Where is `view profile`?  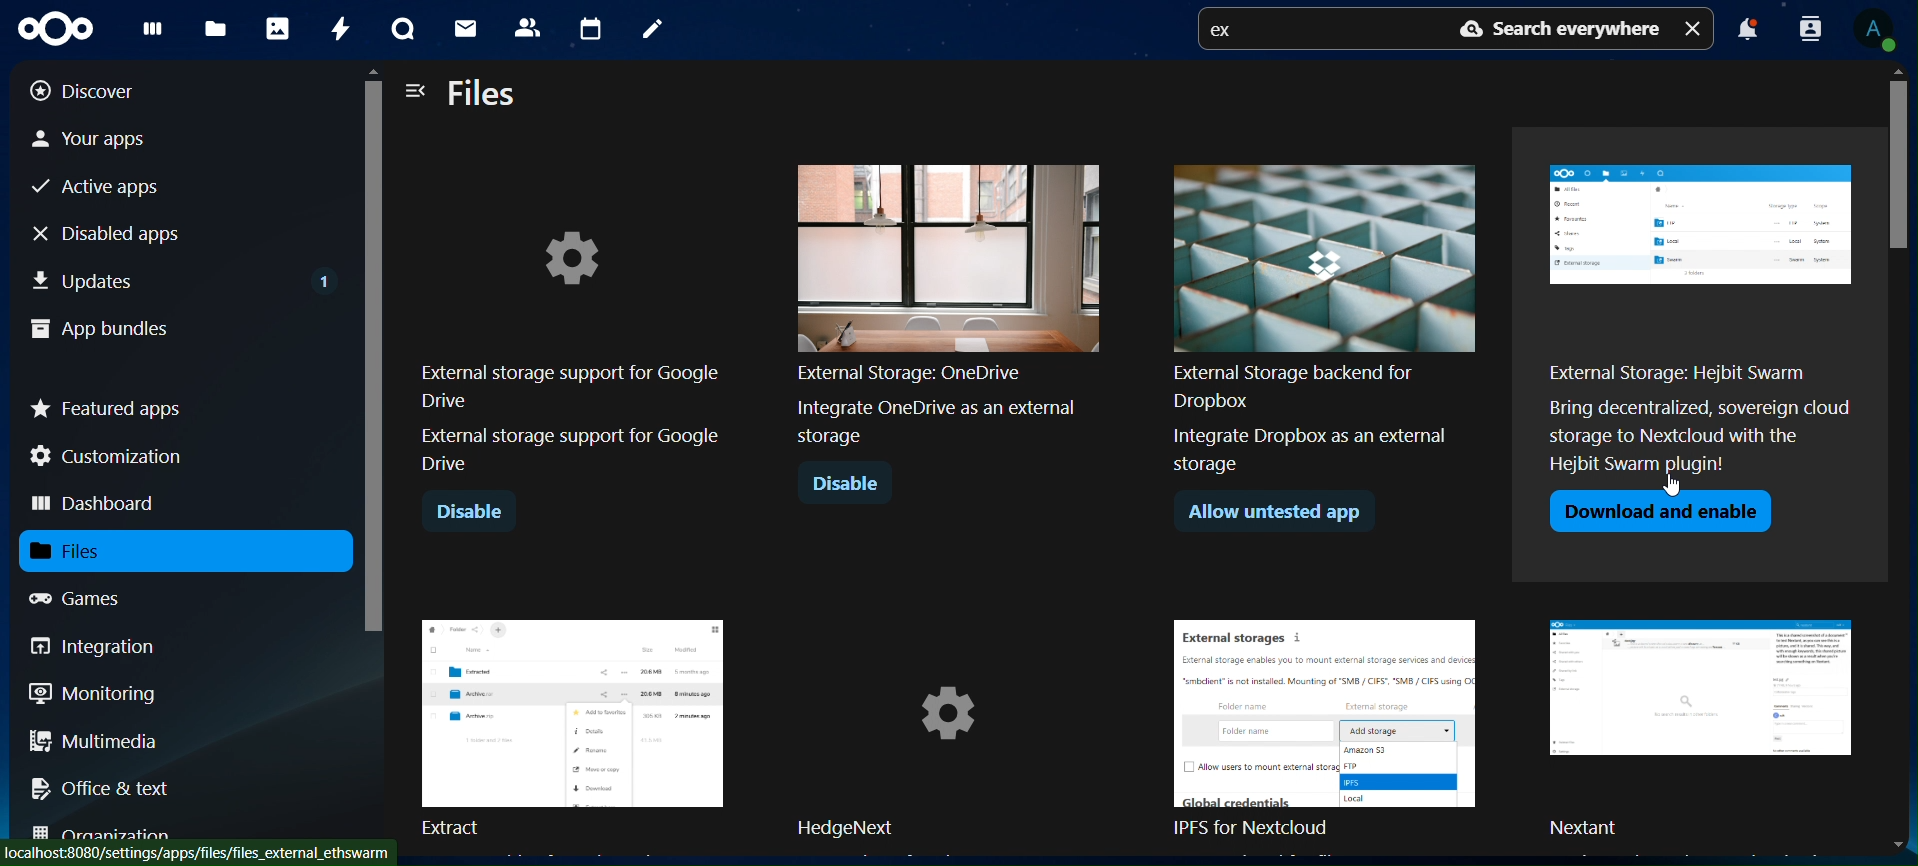 view profile is located at coordinates (1881, 30).